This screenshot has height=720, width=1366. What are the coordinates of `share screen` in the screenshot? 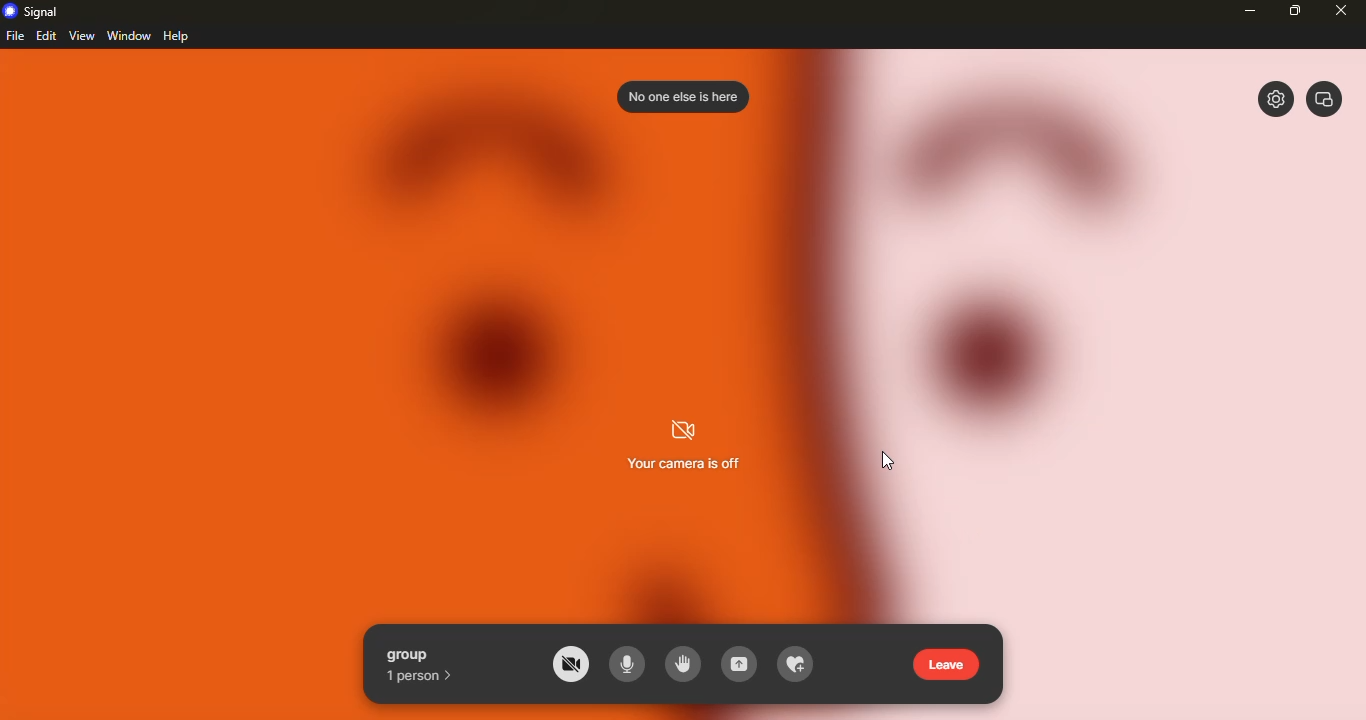 It's located at (741, 665).